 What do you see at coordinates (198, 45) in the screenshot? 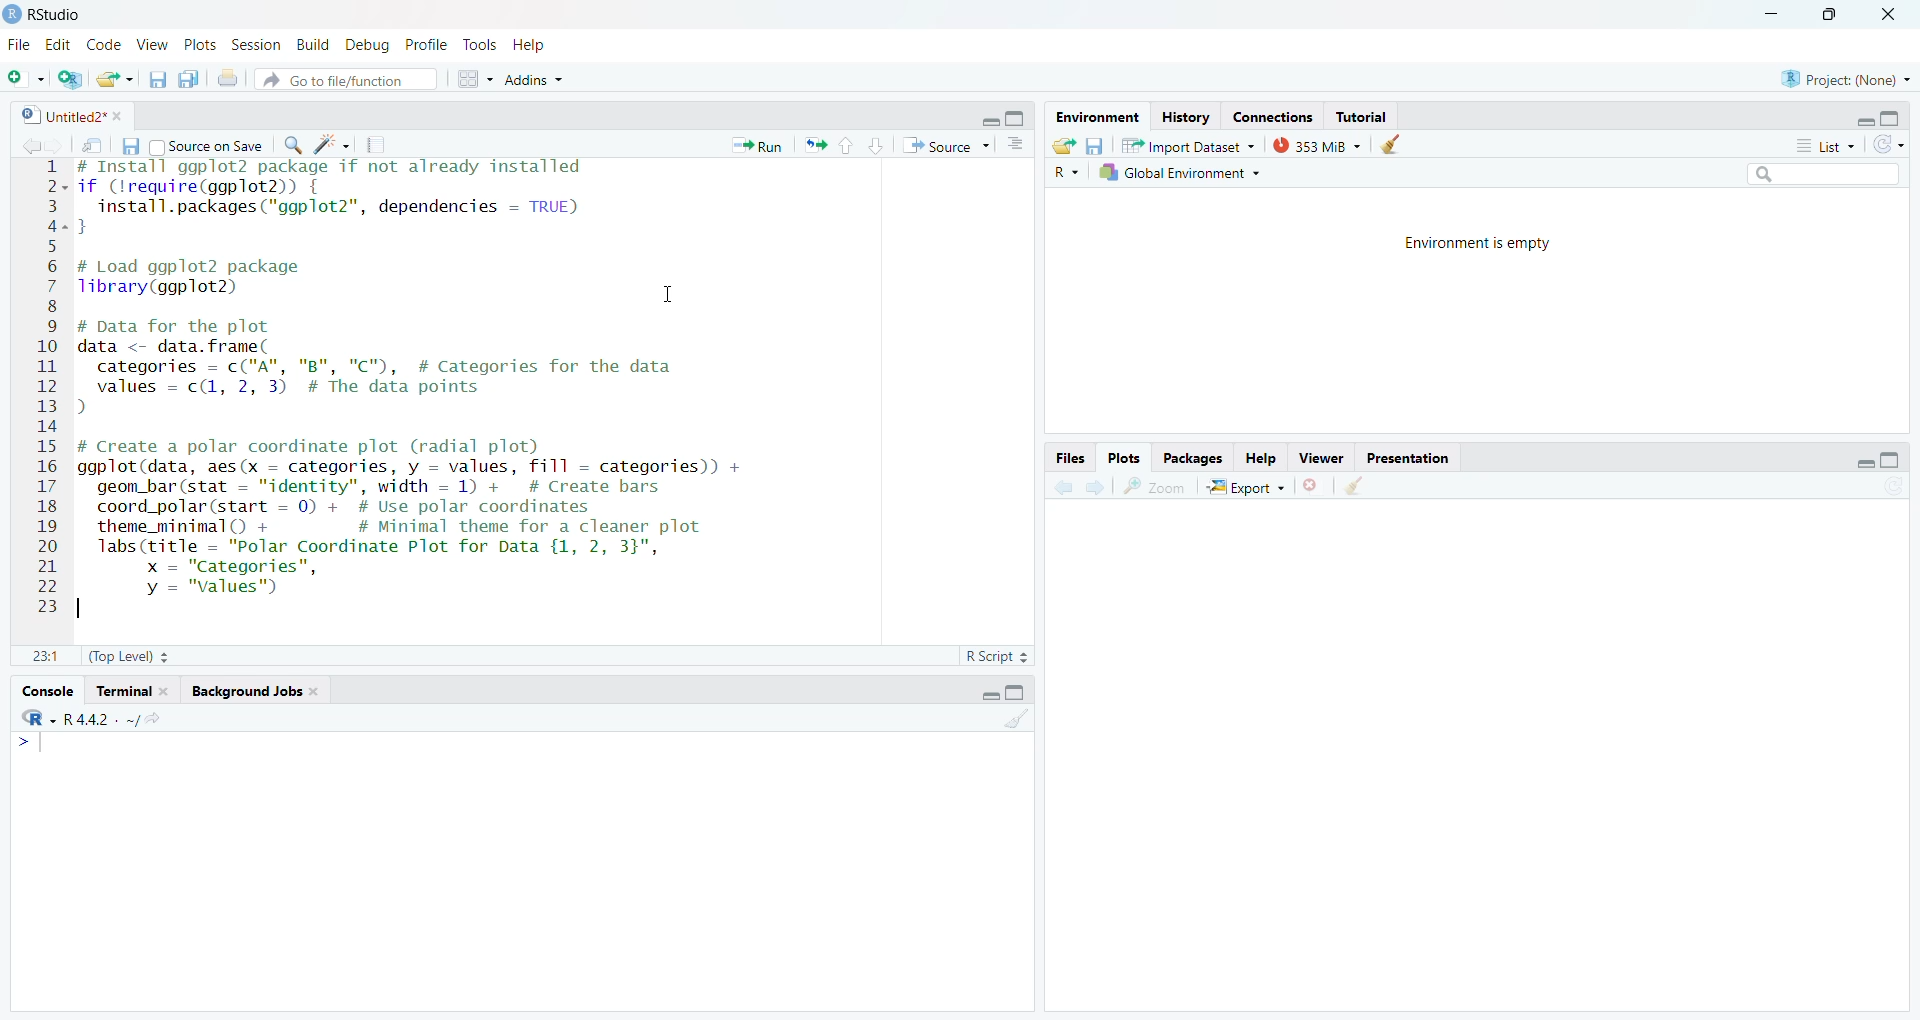
I see `Plots` at bounding box center [198, 45].